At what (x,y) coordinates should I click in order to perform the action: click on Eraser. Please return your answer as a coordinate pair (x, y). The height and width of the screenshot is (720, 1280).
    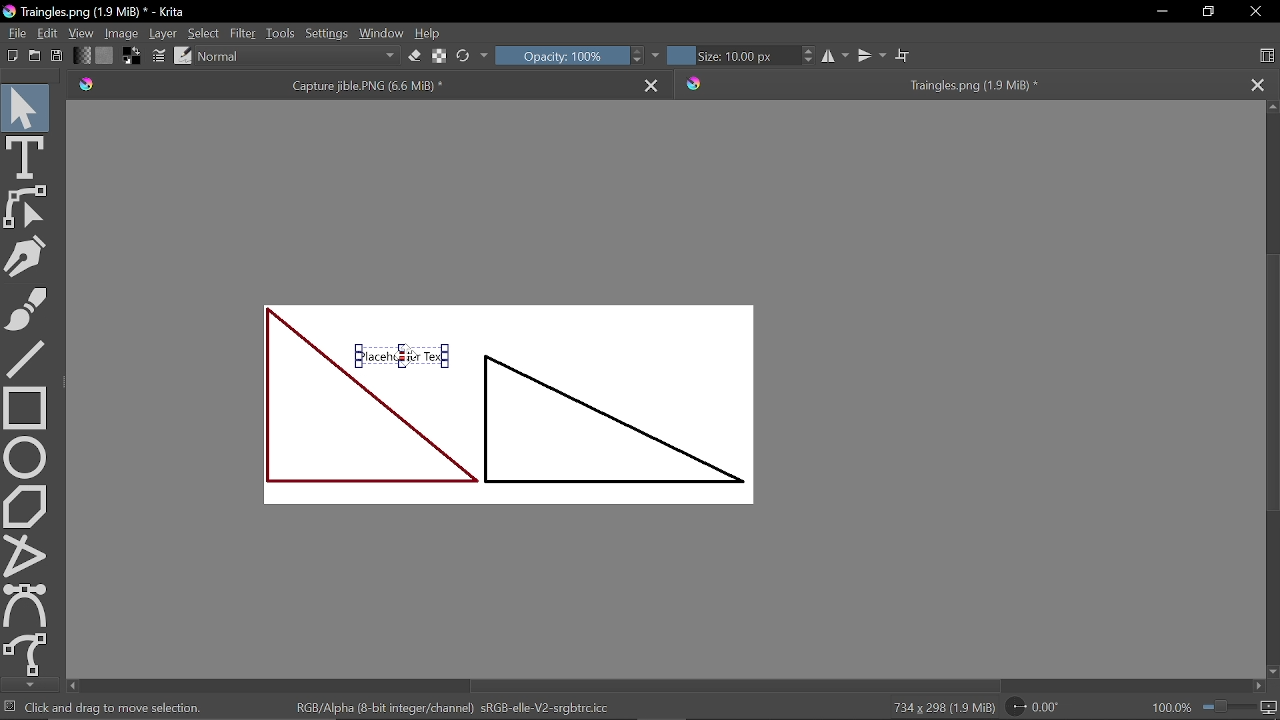
    Looking at the image, I should click on (413, 56).